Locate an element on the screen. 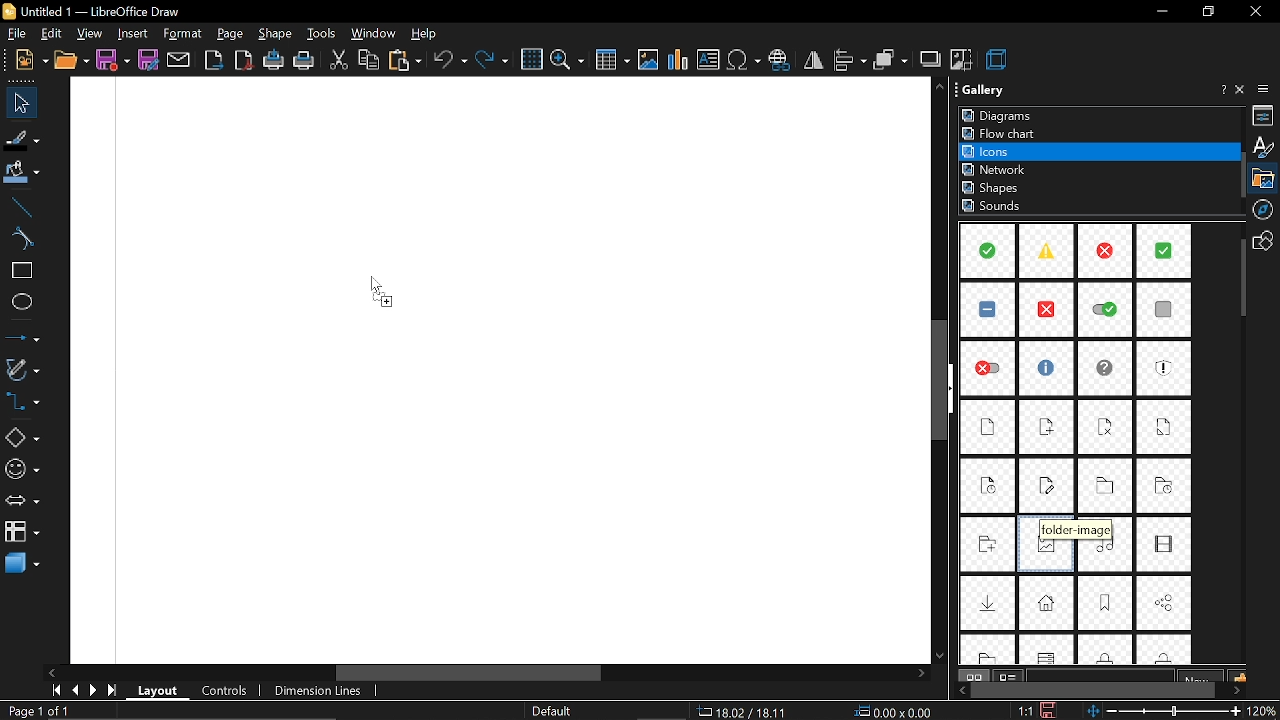 The height and width of the screenshot is (720, 1280). layout is located at coordinates (157, 692).